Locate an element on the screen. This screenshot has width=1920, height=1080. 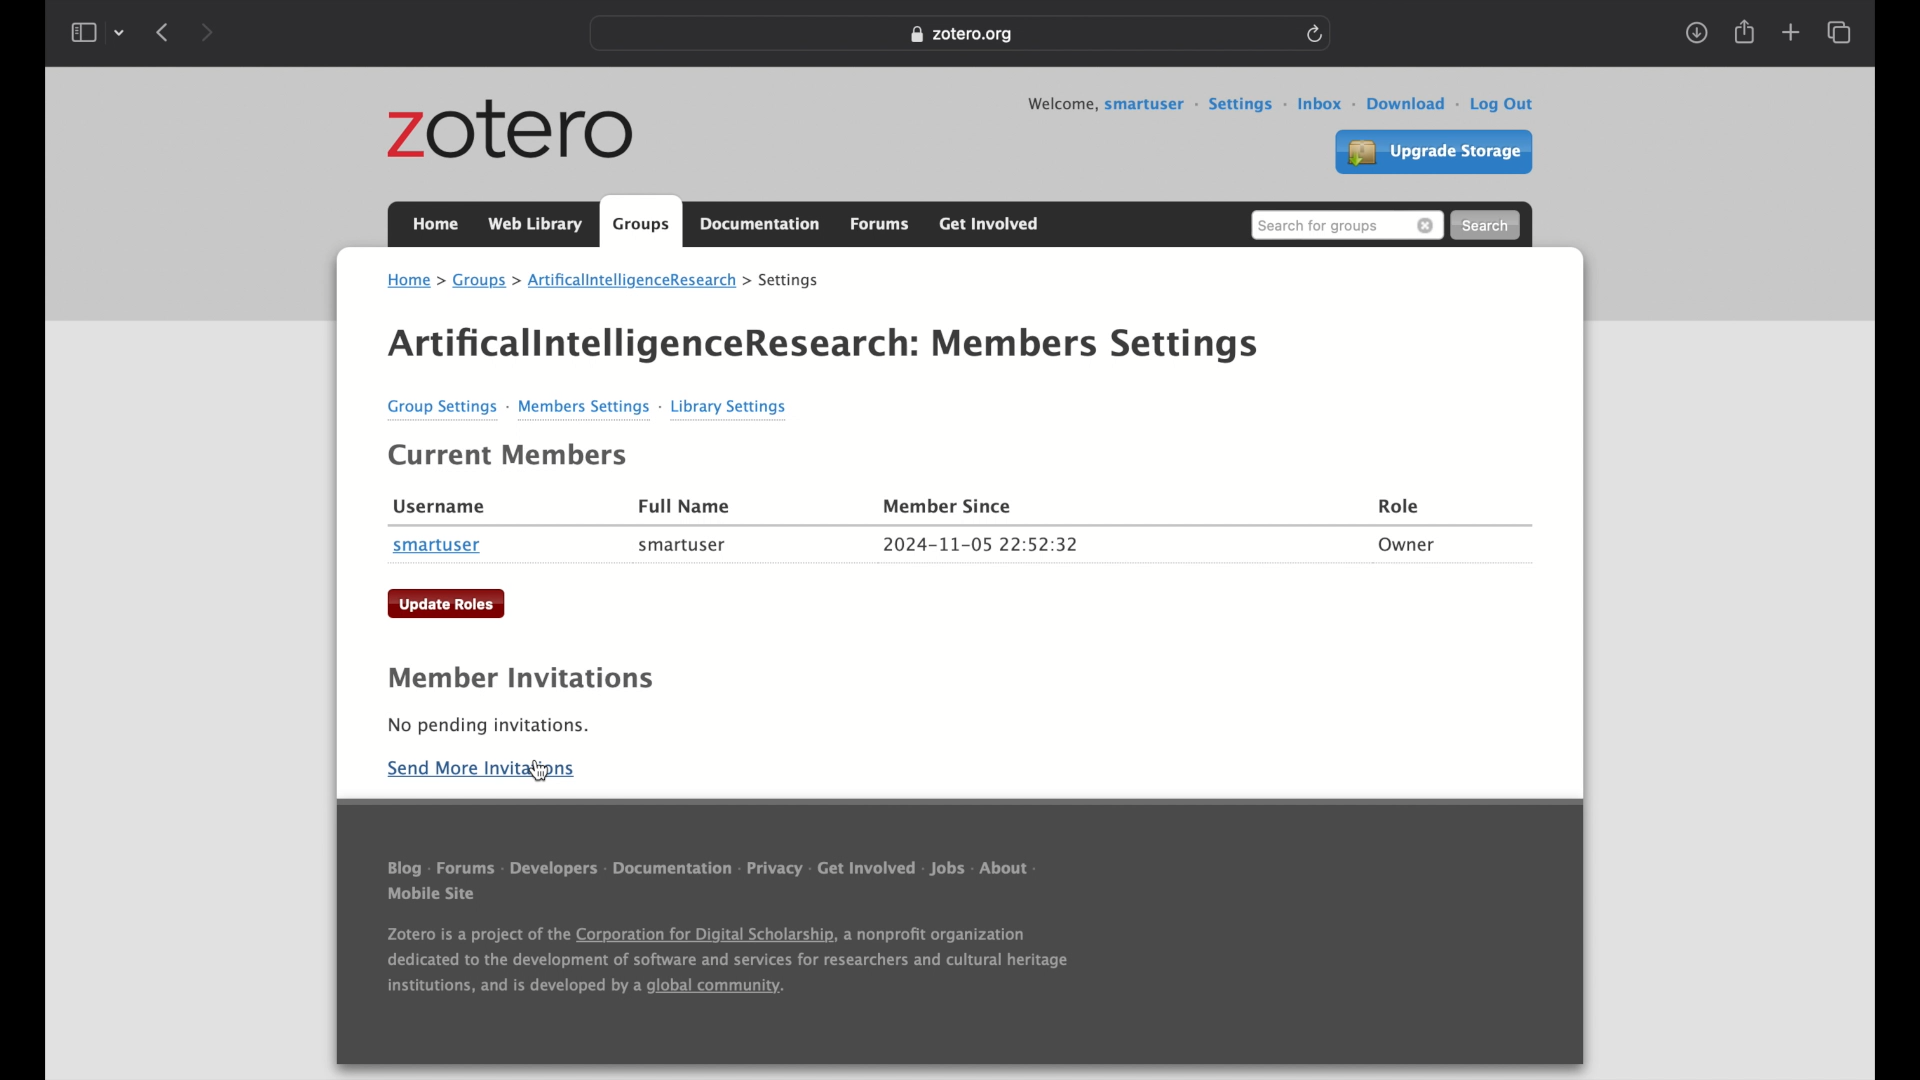
artificialintelligenceresearch is located at coordinates (639, 280).